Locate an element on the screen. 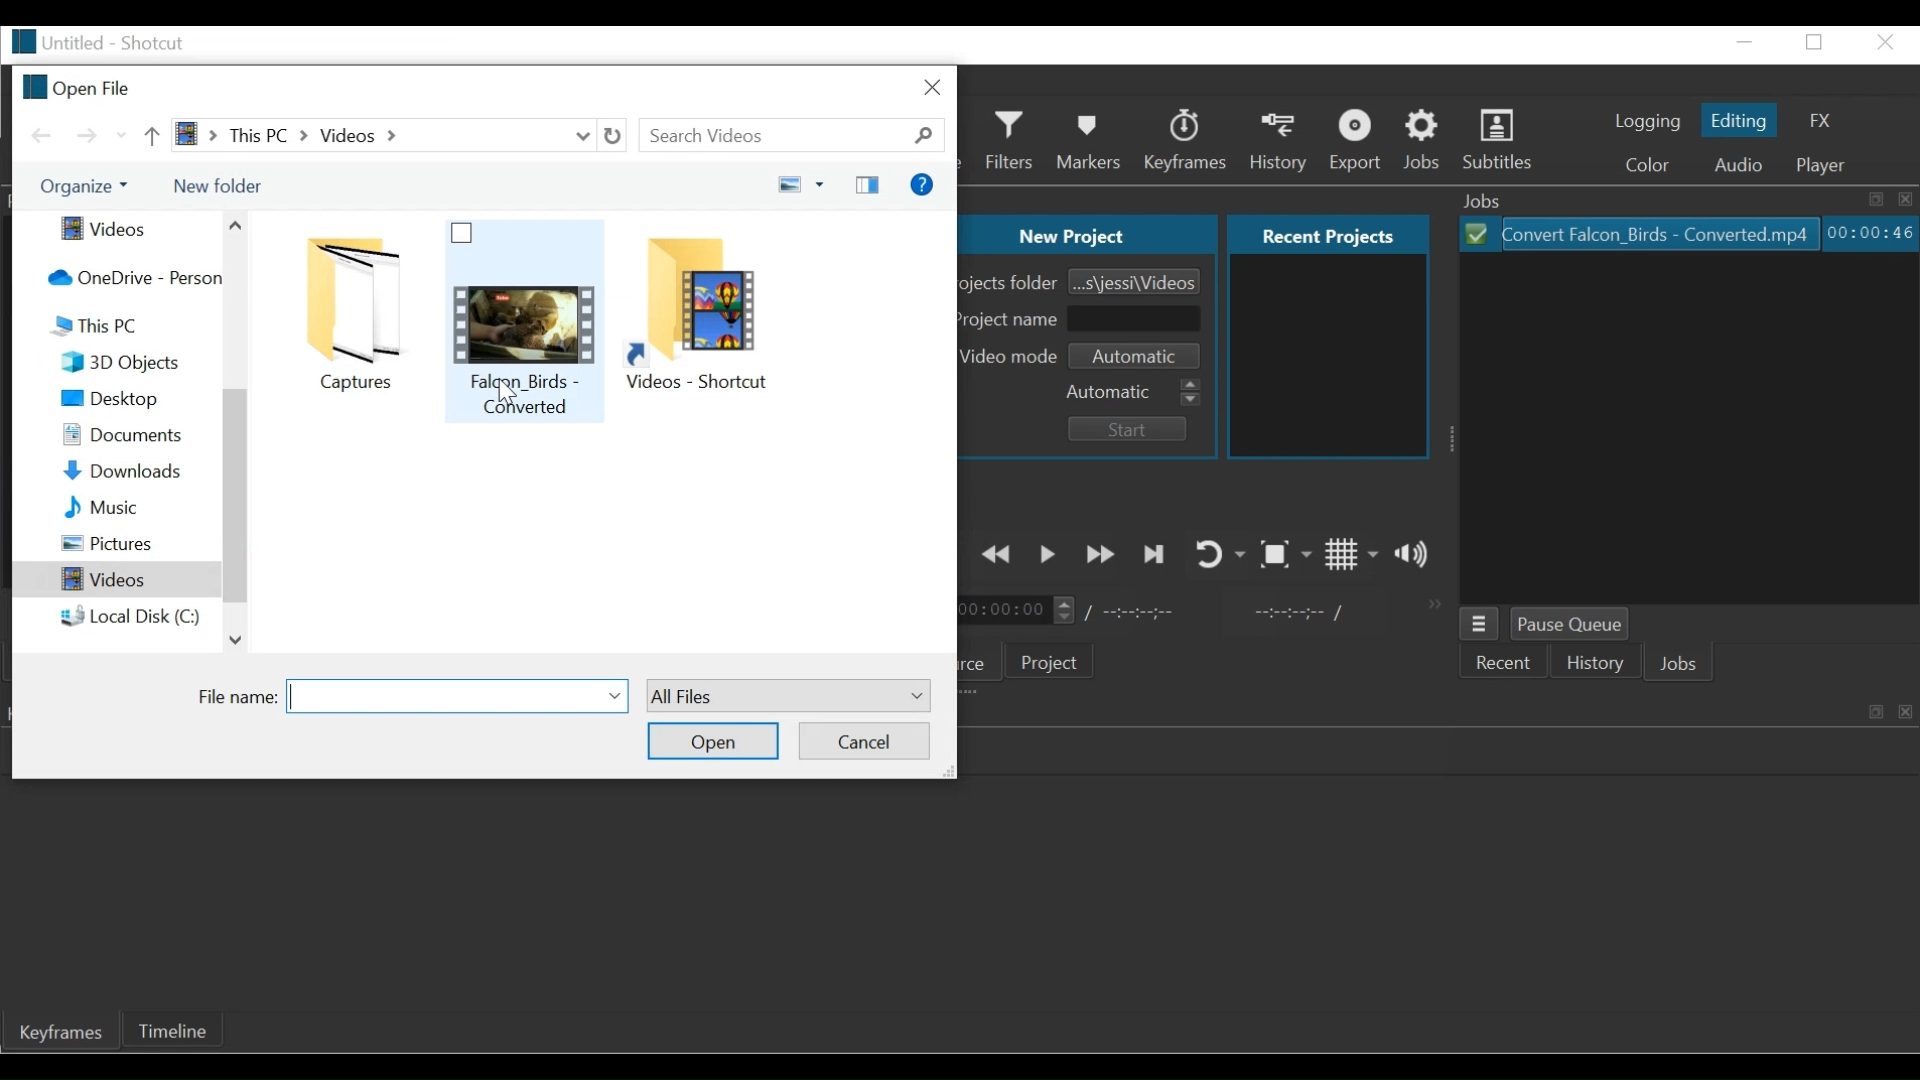  Play quickly forward is located at coordinates (1100, 554).